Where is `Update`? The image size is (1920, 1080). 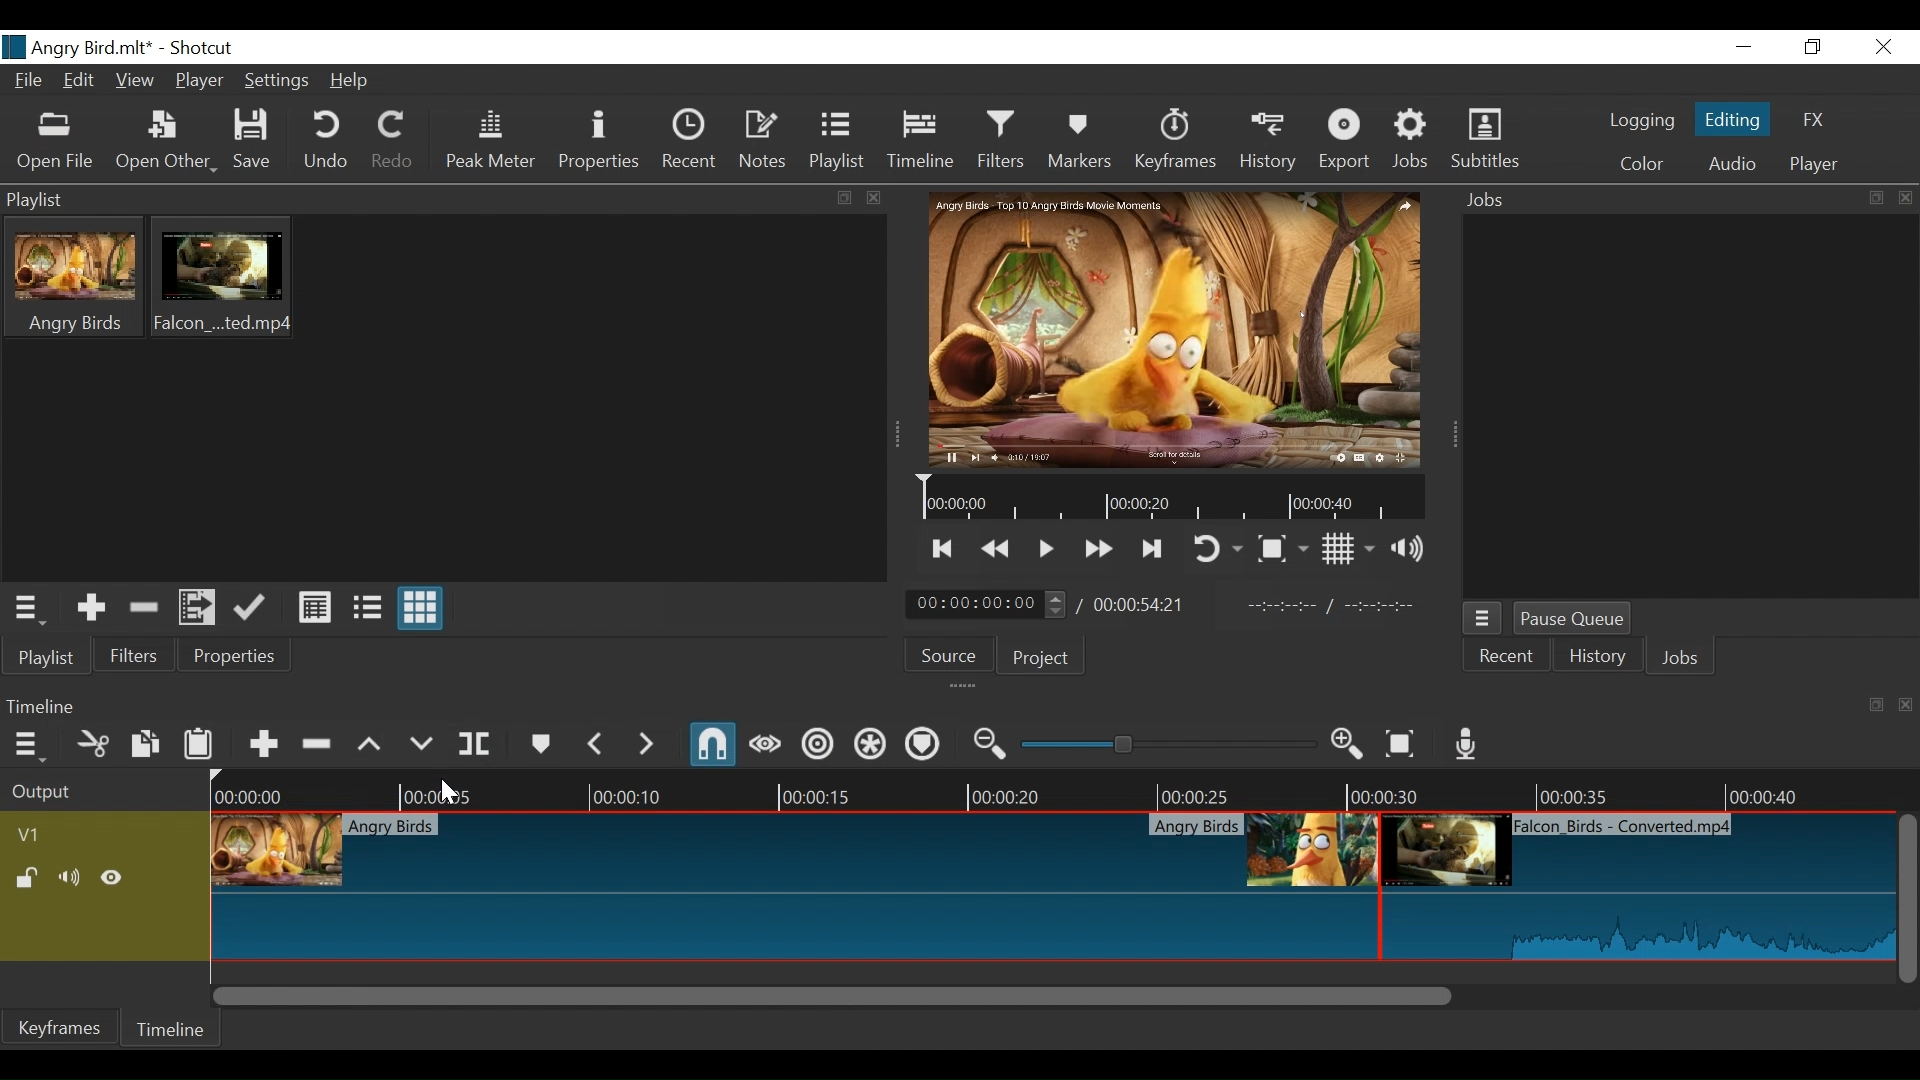
Update is located at coordinates (249, 609).